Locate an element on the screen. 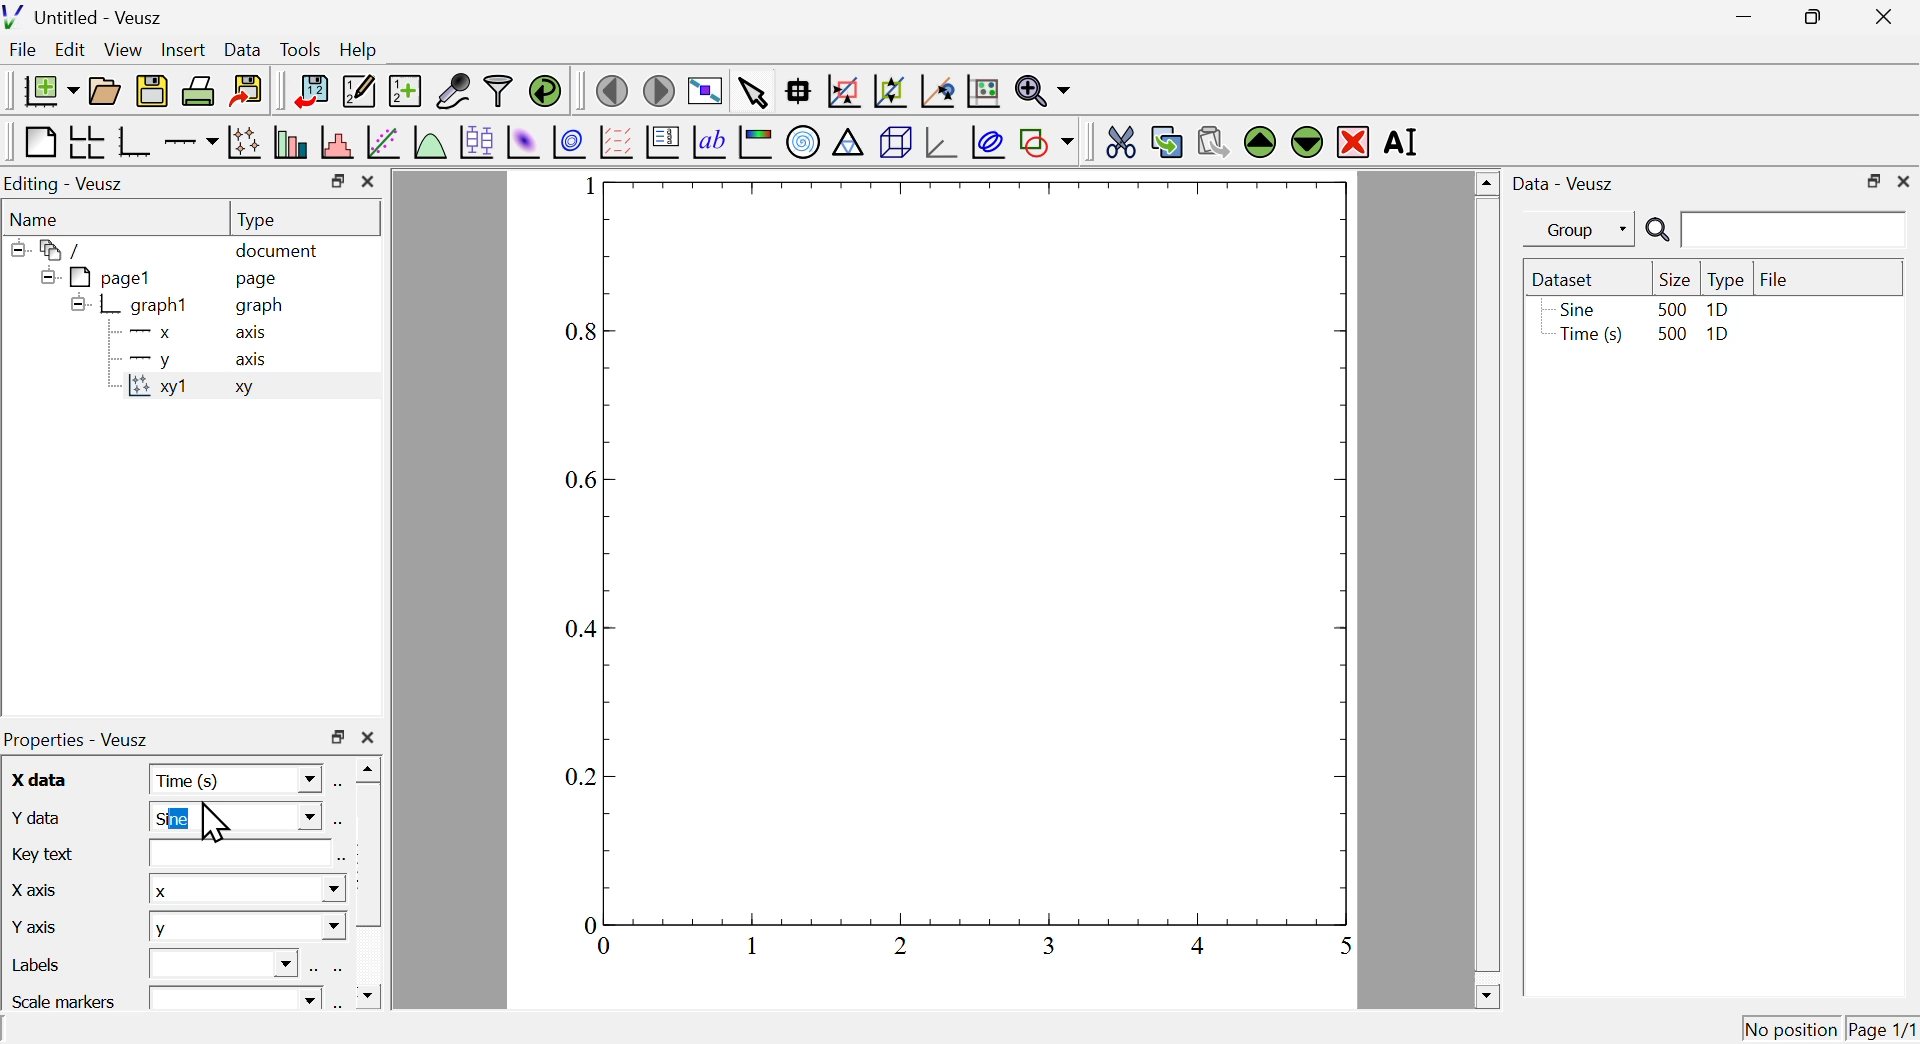 This screenshot has height=1044, width=1920. y axis is located at coordinates (39, 924).